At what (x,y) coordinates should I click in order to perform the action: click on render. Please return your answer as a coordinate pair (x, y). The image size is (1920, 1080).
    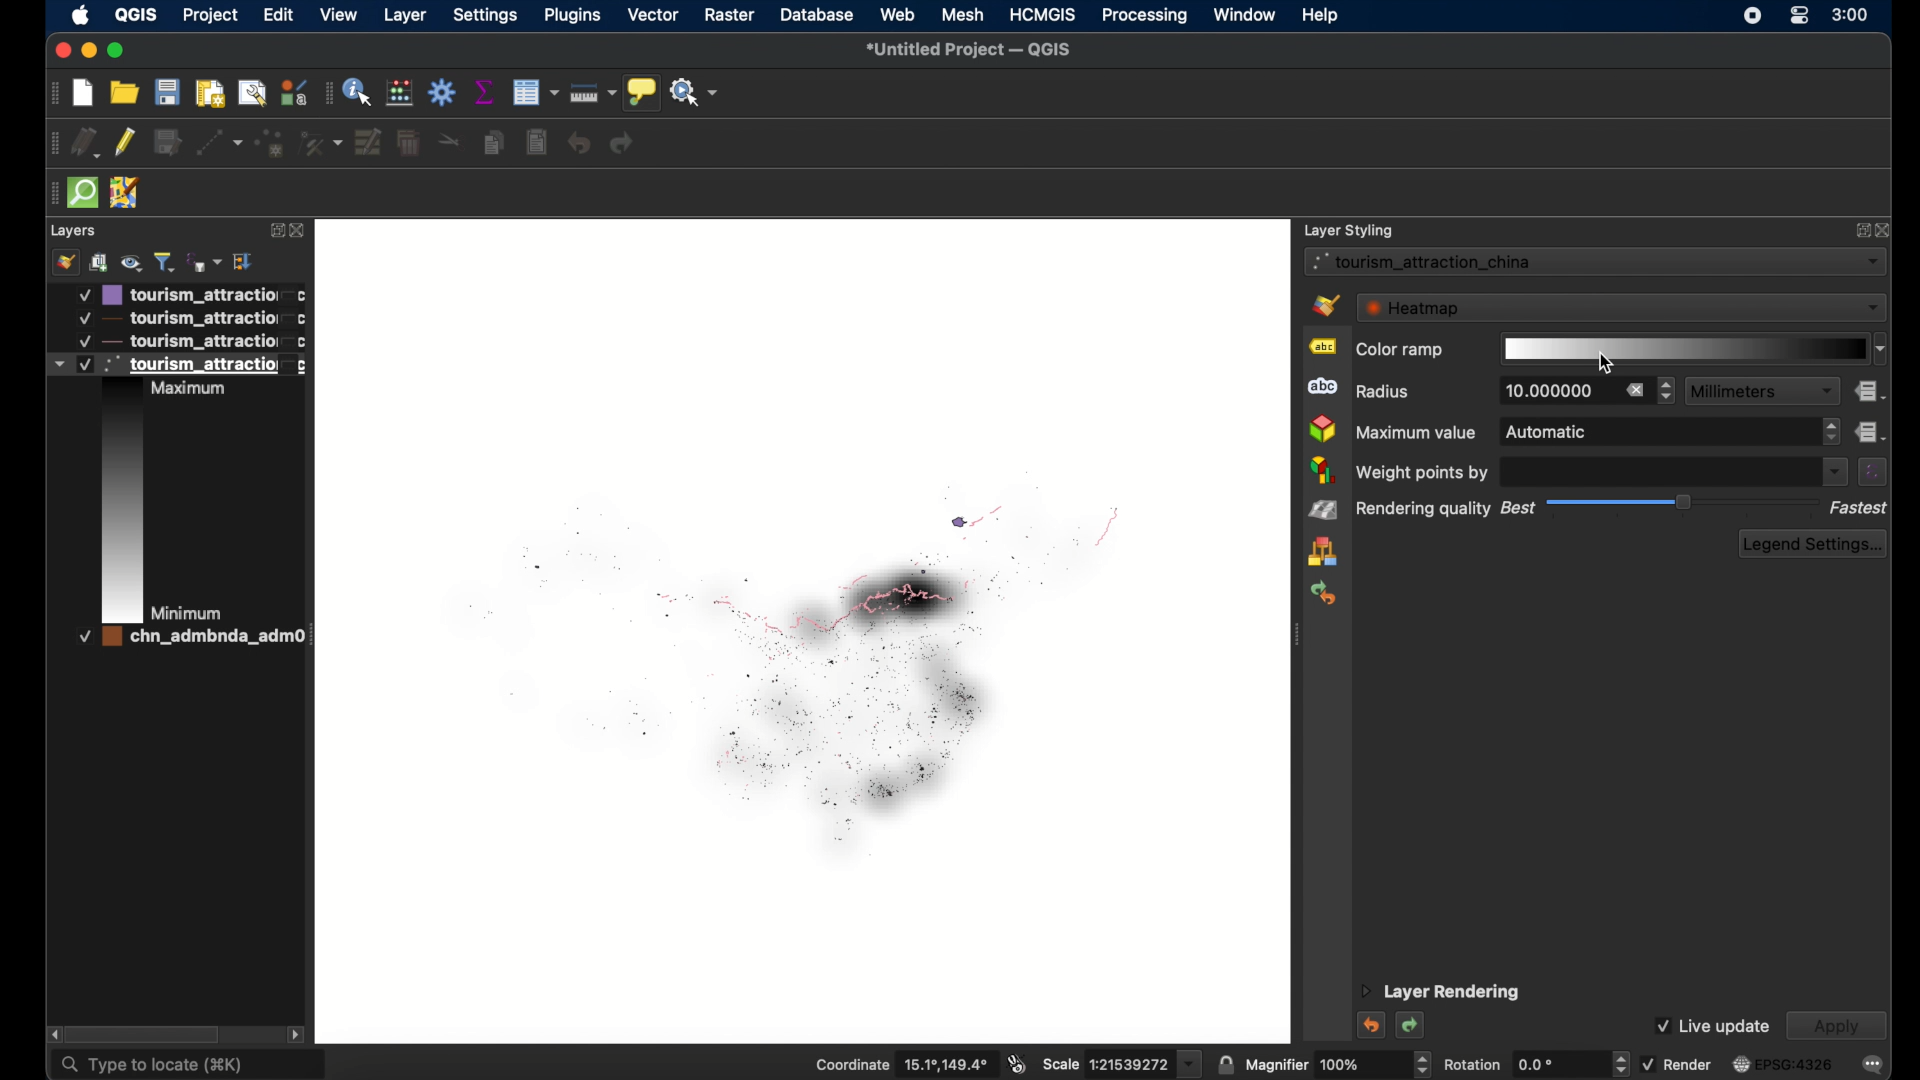
    Looking at the image, I should click on (1676, 1063).